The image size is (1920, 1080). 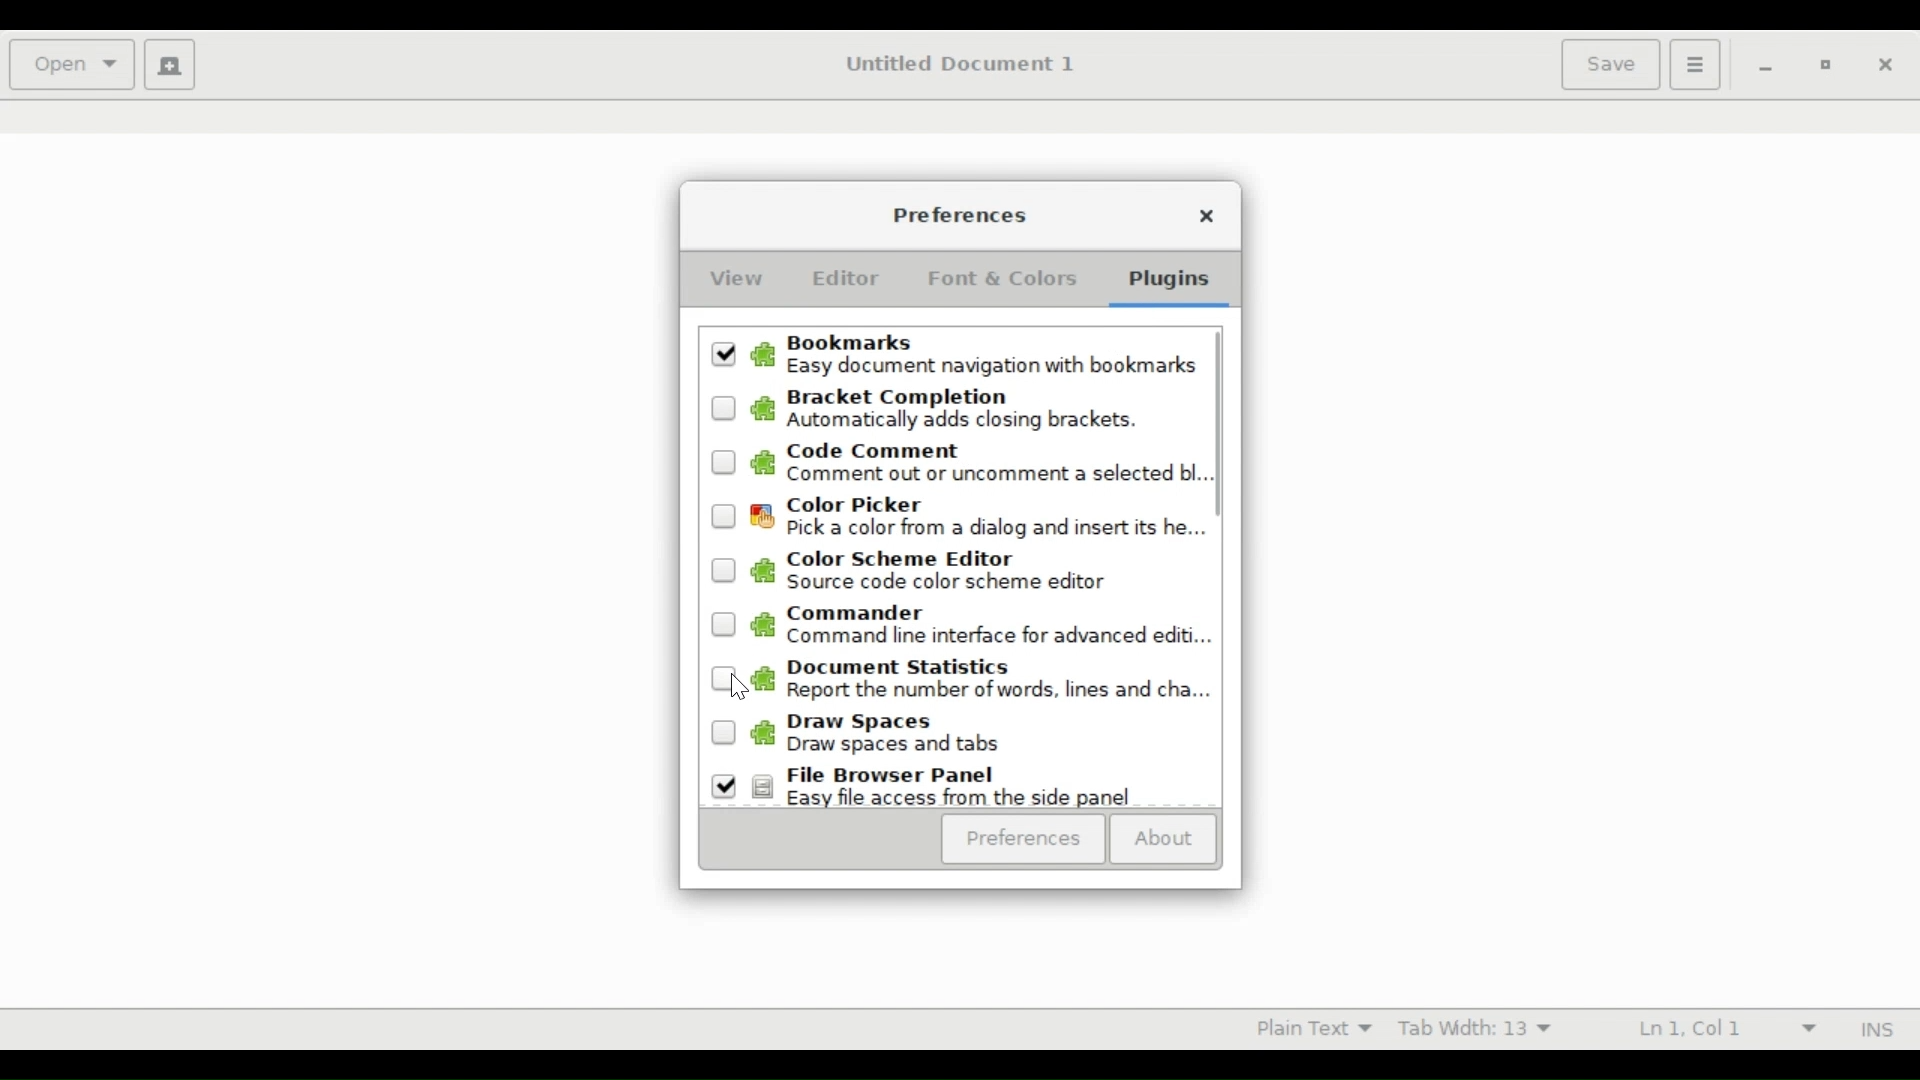 I want to click on Open, so click(x=70, y=64).